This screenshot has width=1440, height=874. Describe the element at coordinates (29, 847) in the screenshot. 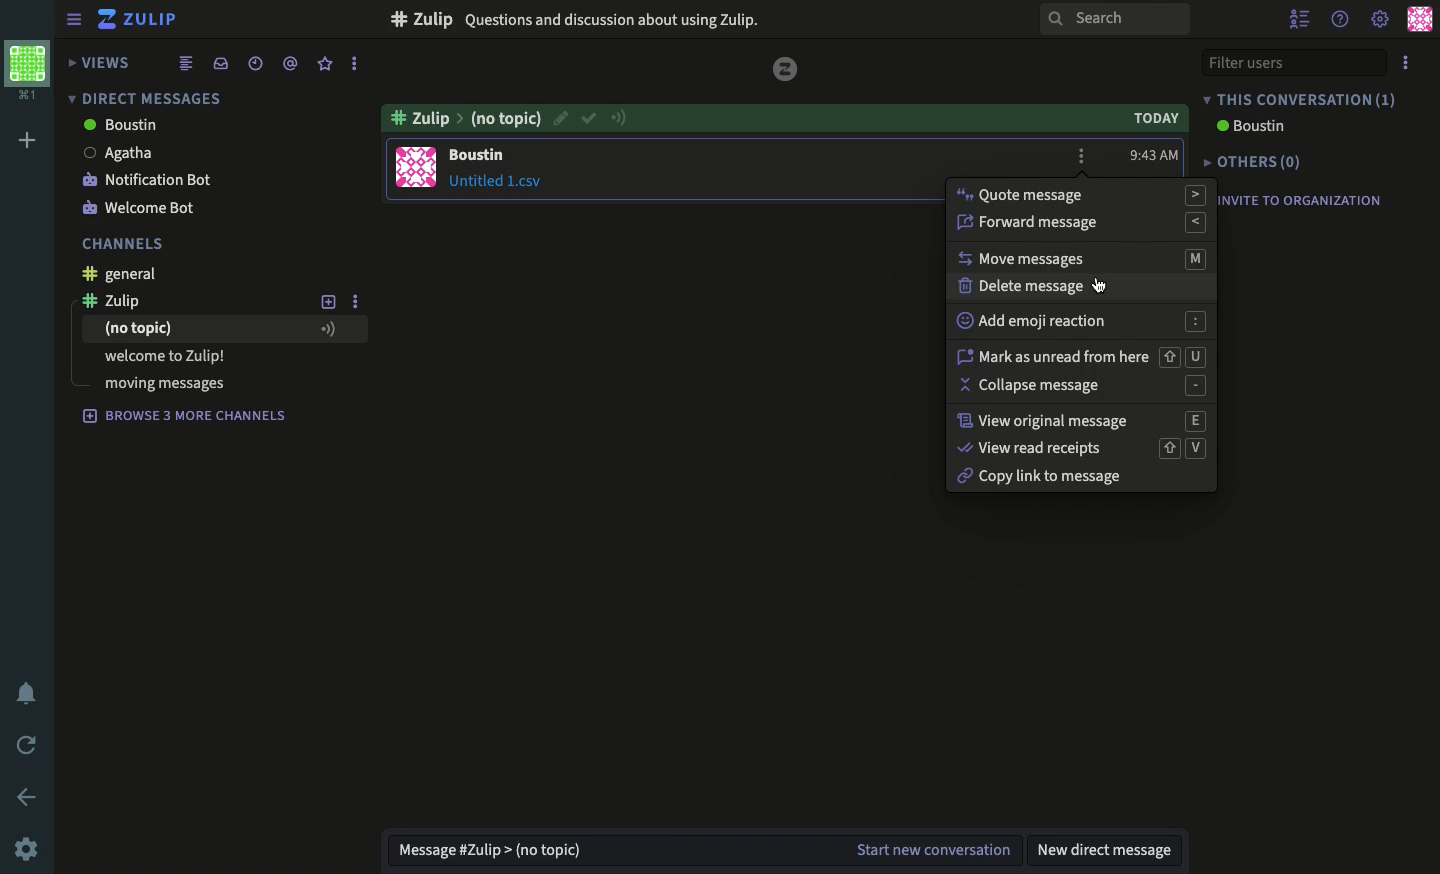

I see `settings` at that location.